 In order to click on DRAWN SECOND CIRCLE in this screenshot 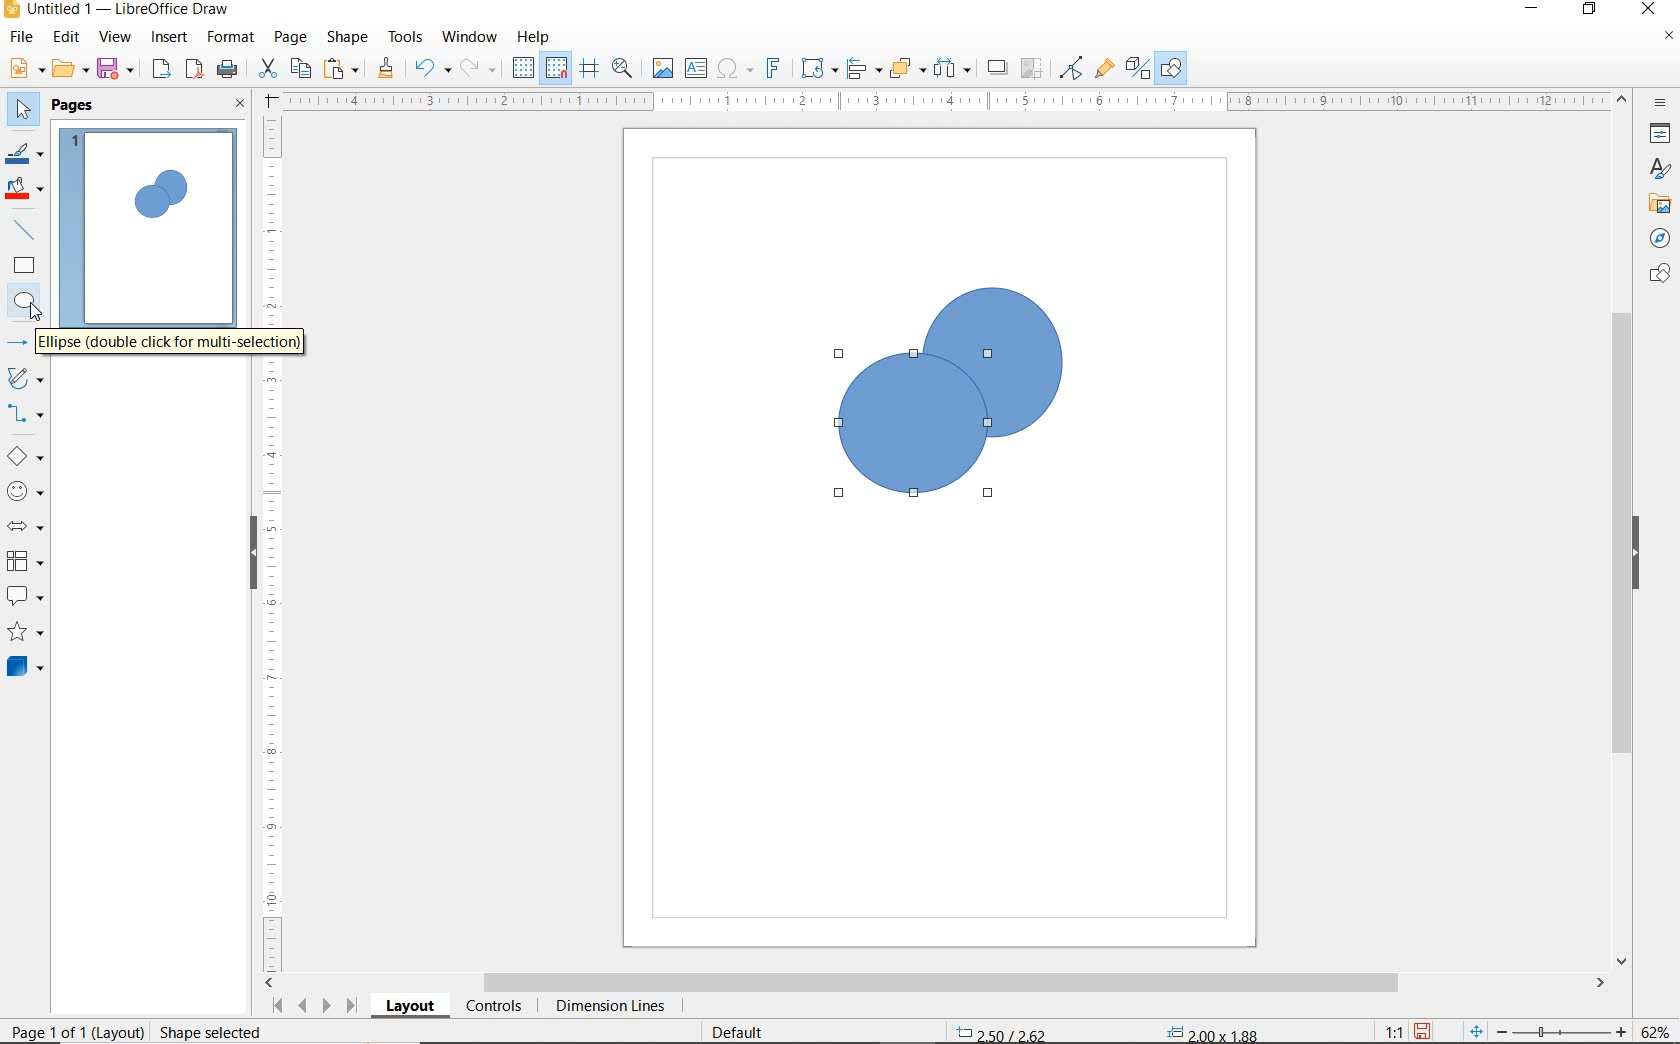, I will do `click(914, 430)`.